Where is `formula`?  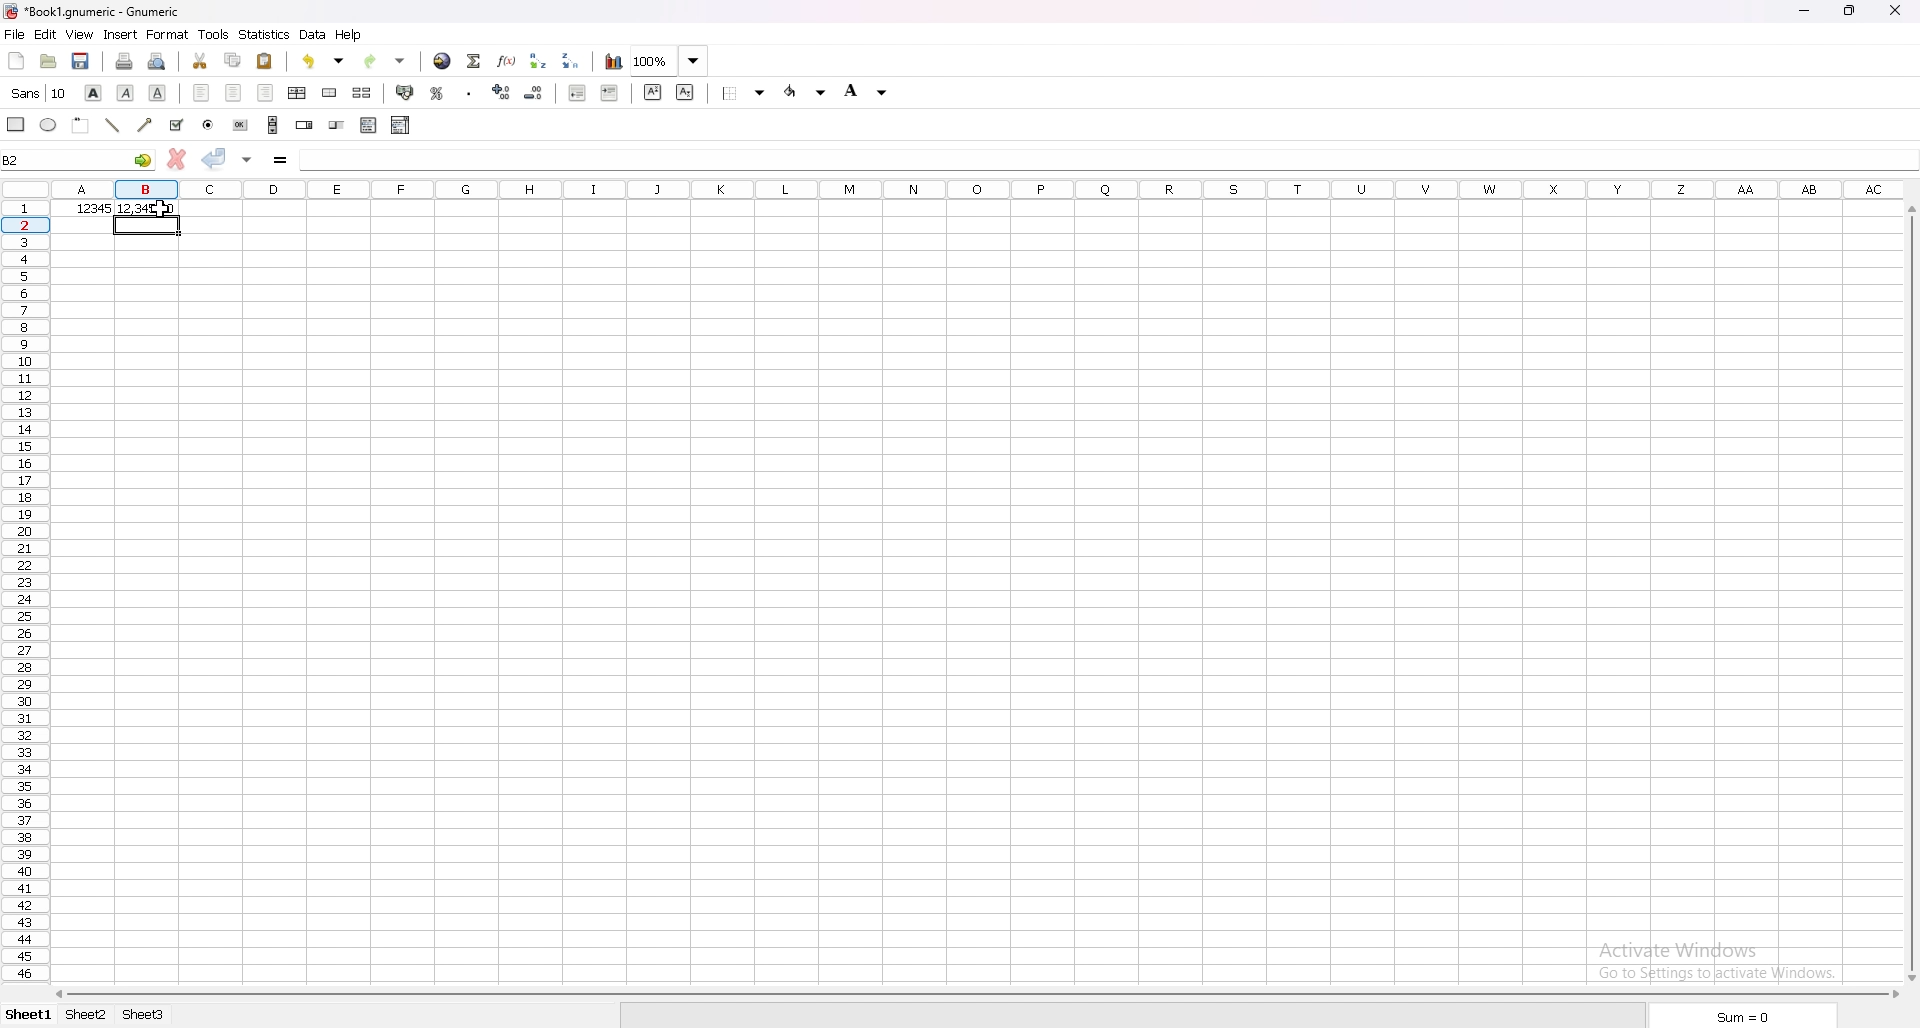 formula is located at coordinates (372, 160).